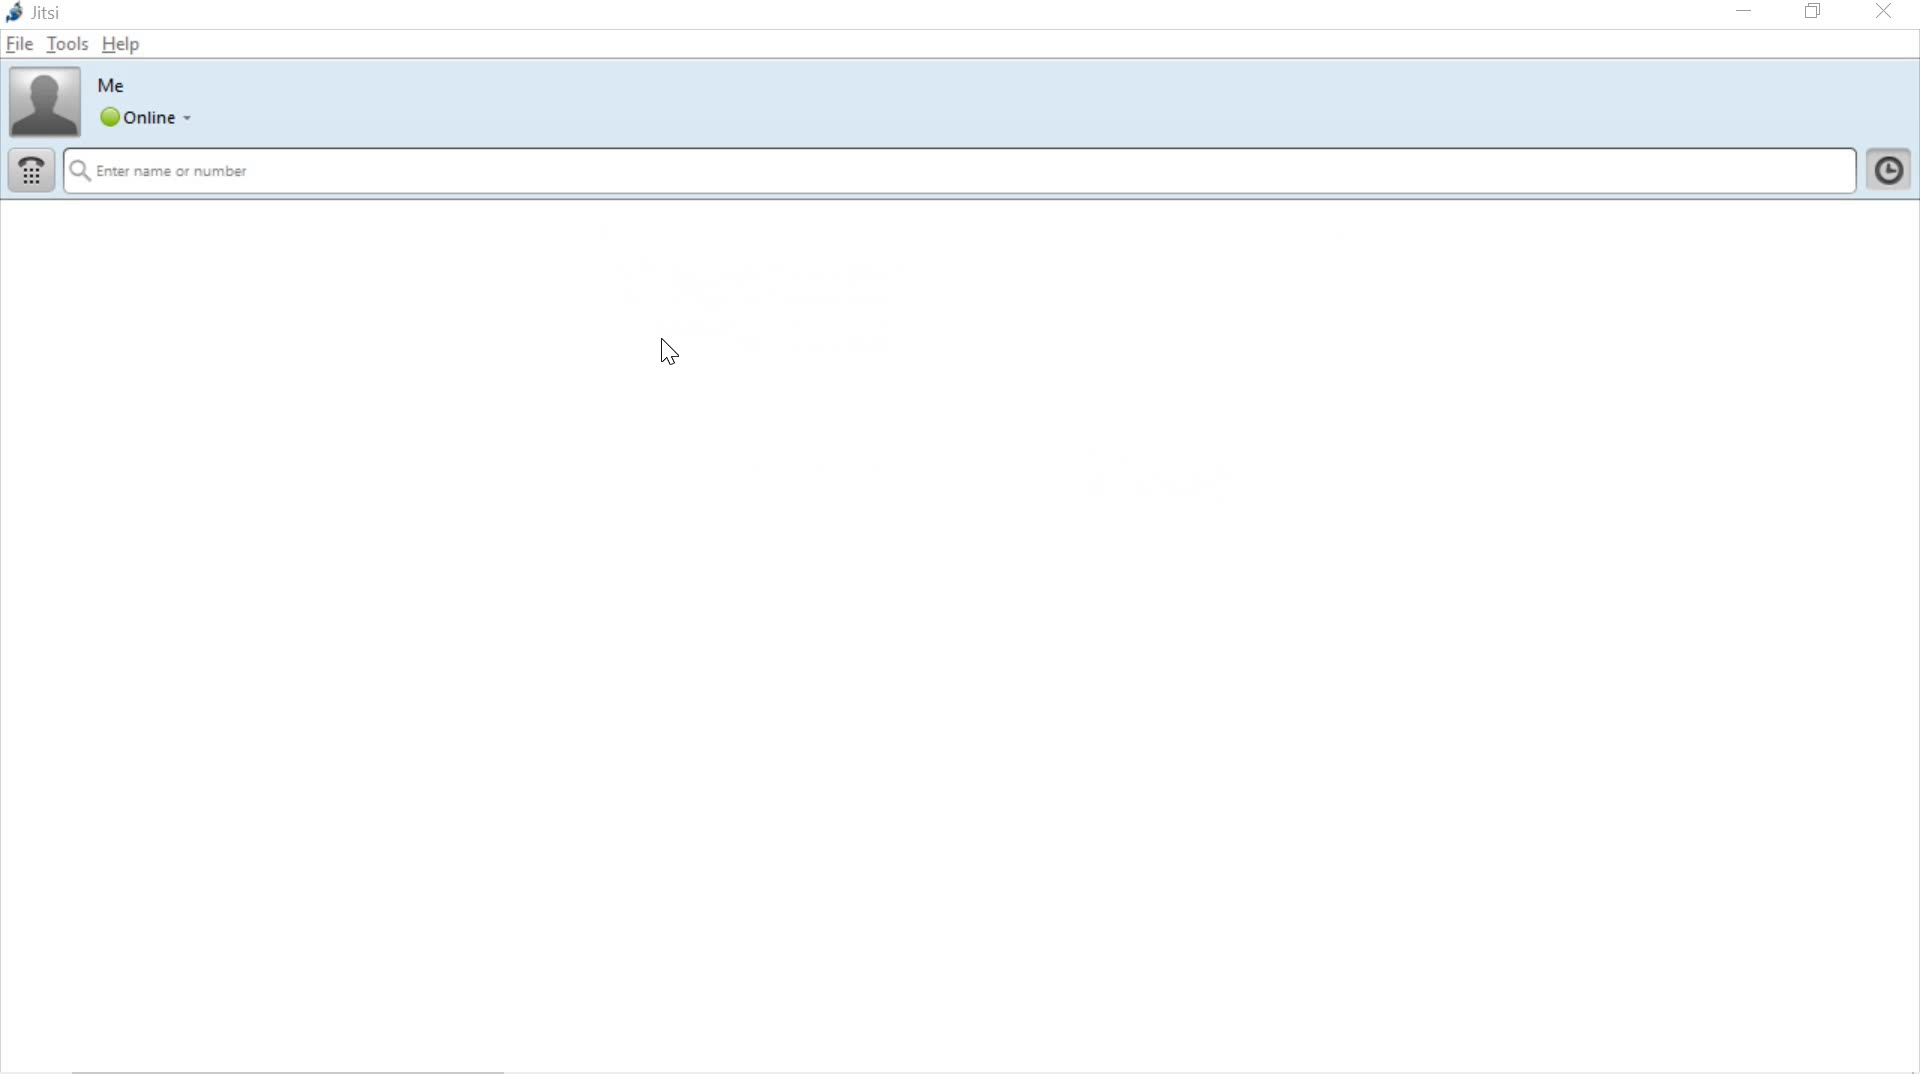 The width and height of the screenshot is (1920, 1074). I want to click on click to show history, so click(1890, 173).